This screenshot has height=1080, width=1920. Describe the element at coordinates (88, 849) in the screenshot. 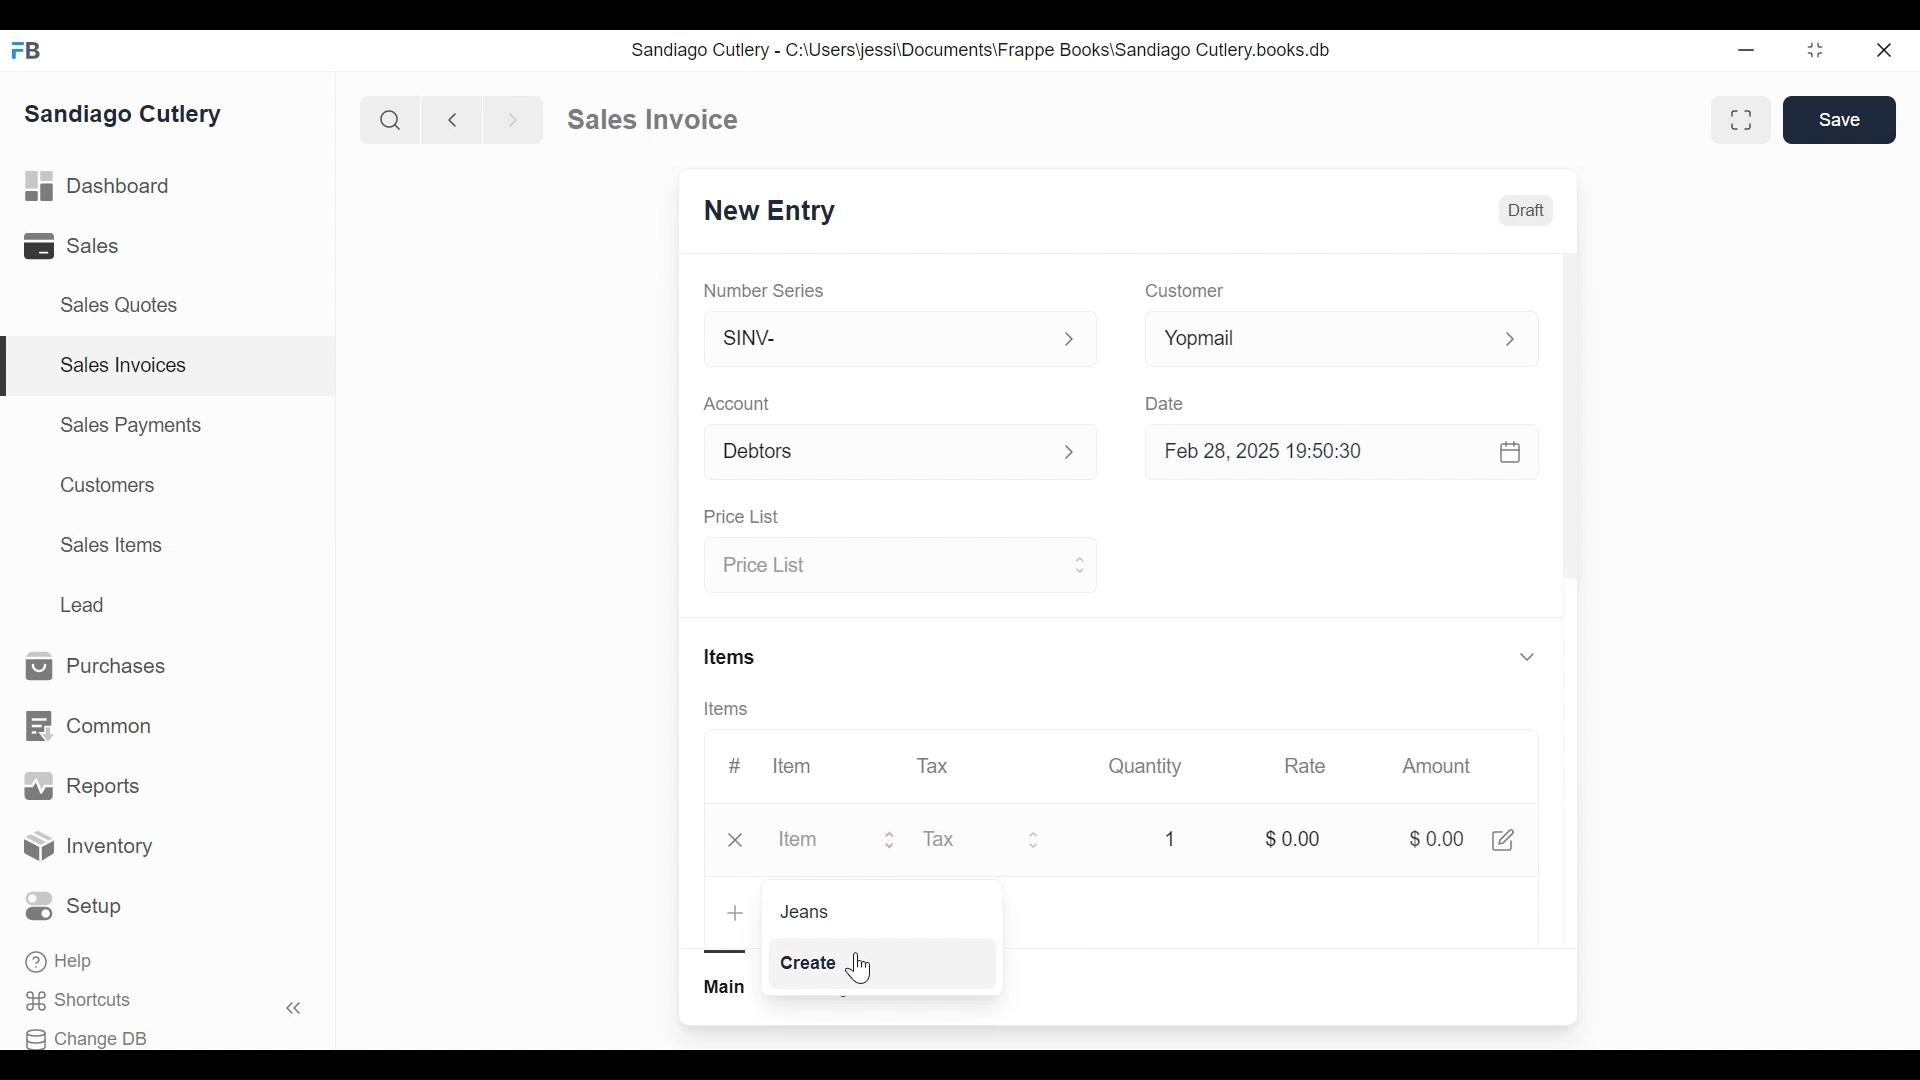

I see `Inventory` at that location.